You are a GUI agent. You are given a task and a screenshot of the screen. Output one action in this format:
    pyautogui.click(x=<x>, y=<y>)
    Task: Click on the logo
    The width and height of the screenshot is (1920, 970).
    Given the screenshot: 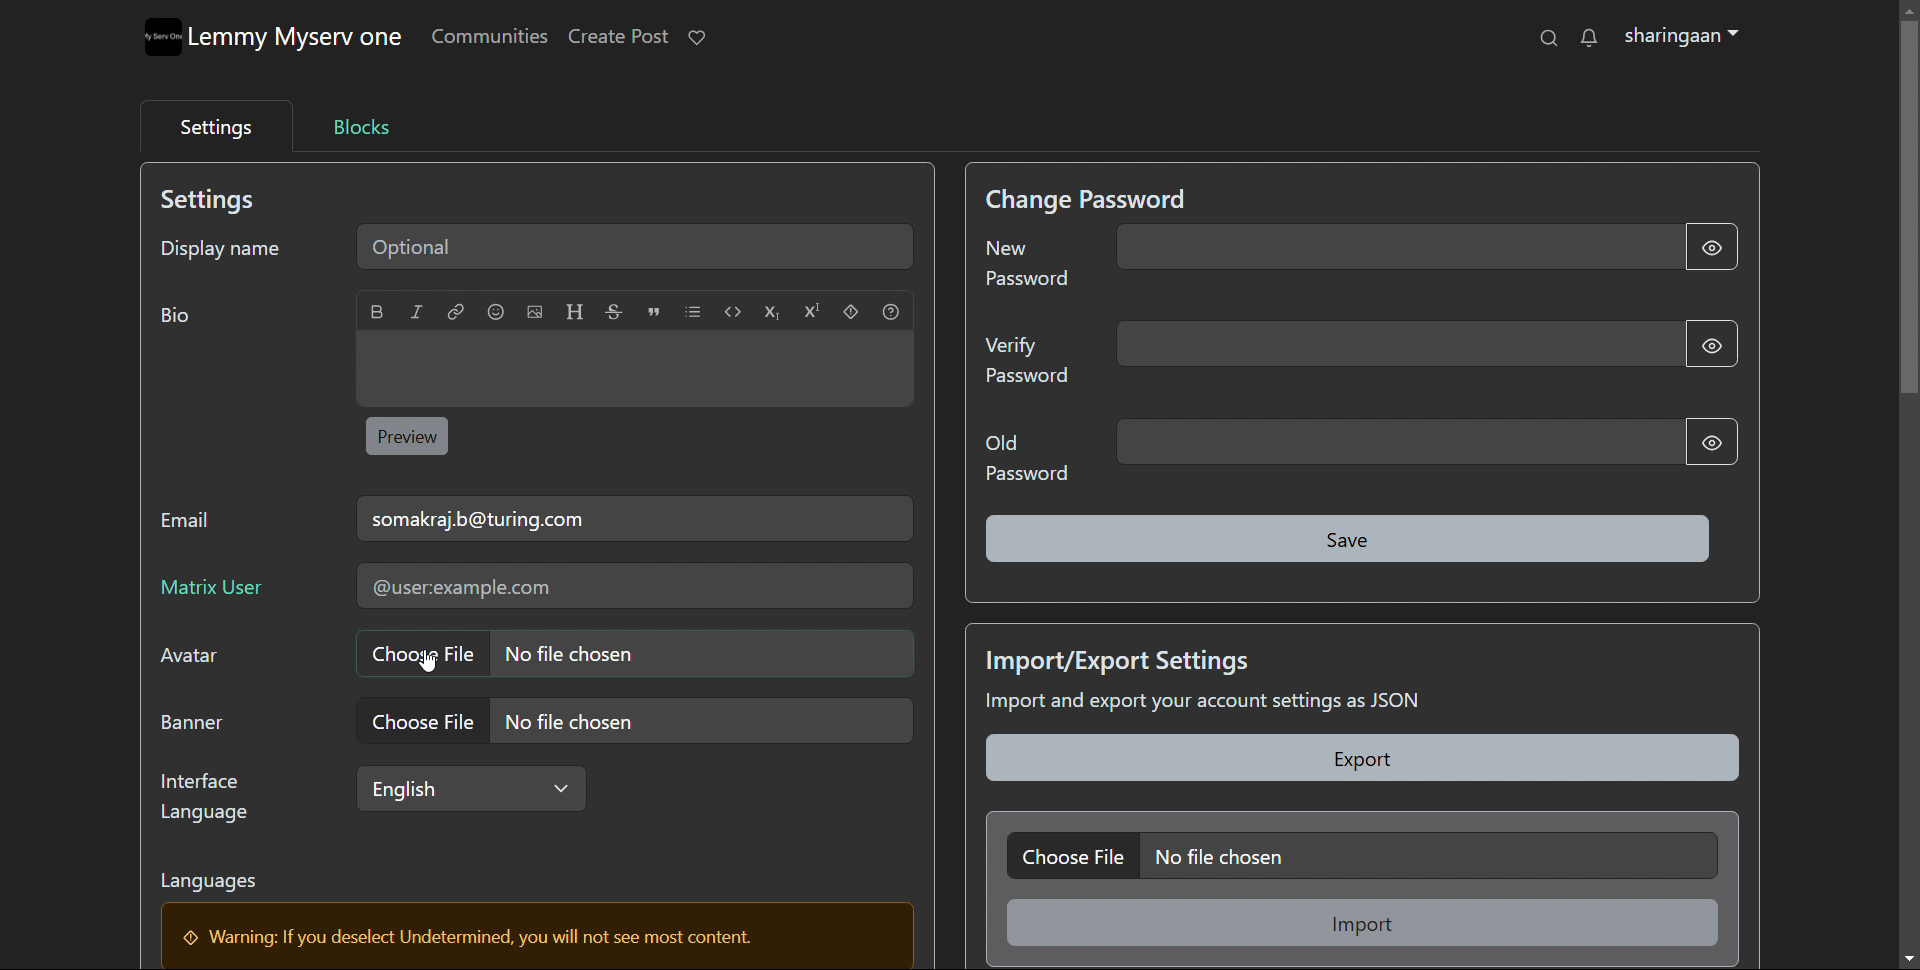 What is the action you would take?
    pyautogui.click(x=164, y=38)
    